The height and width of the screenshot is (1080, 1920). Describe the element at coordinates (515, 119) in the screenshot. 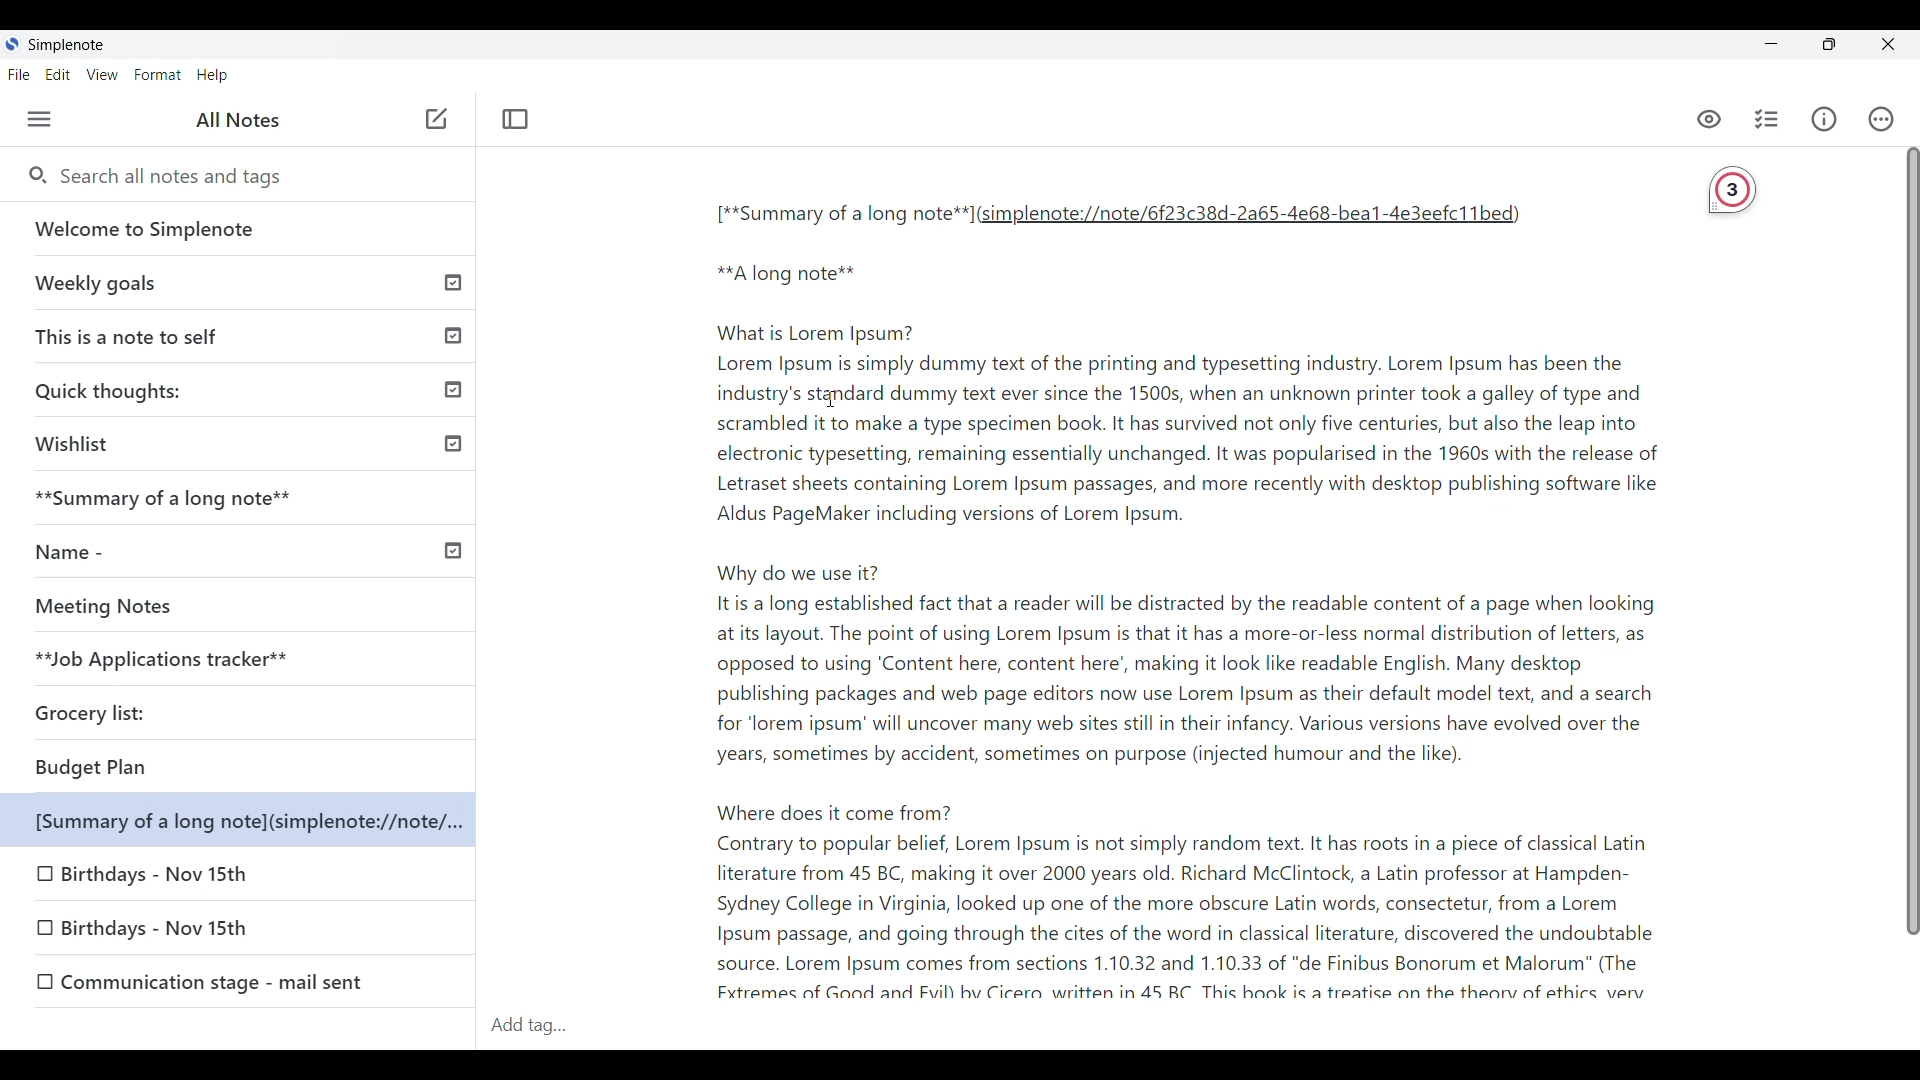

I see `Toggle focus mode` at that location.